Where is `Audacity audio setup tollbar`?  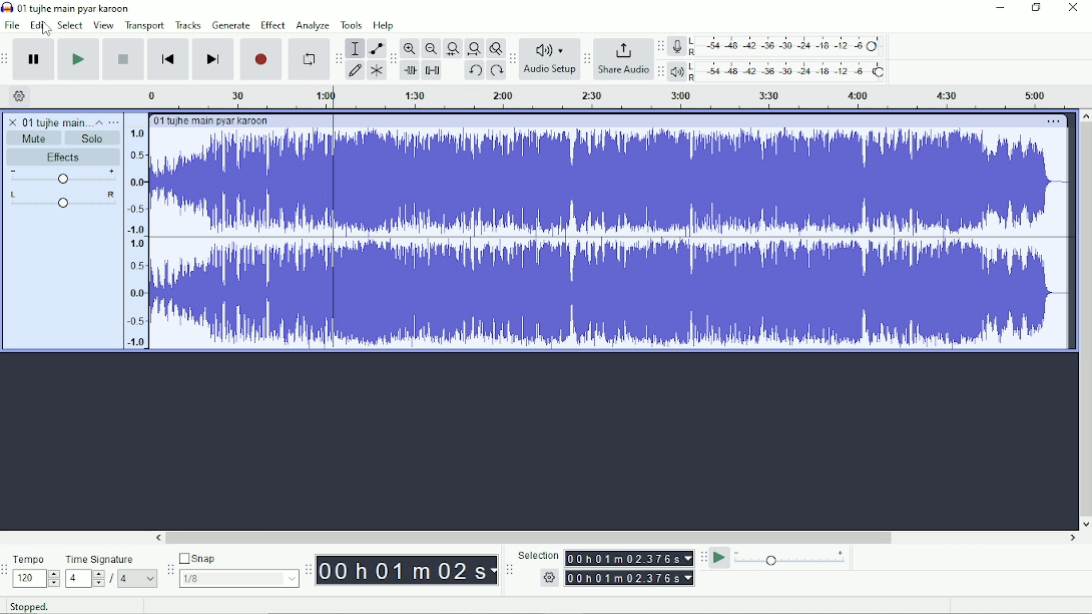
Audacity audio setup tollbar is located at coordinates (511, 59).